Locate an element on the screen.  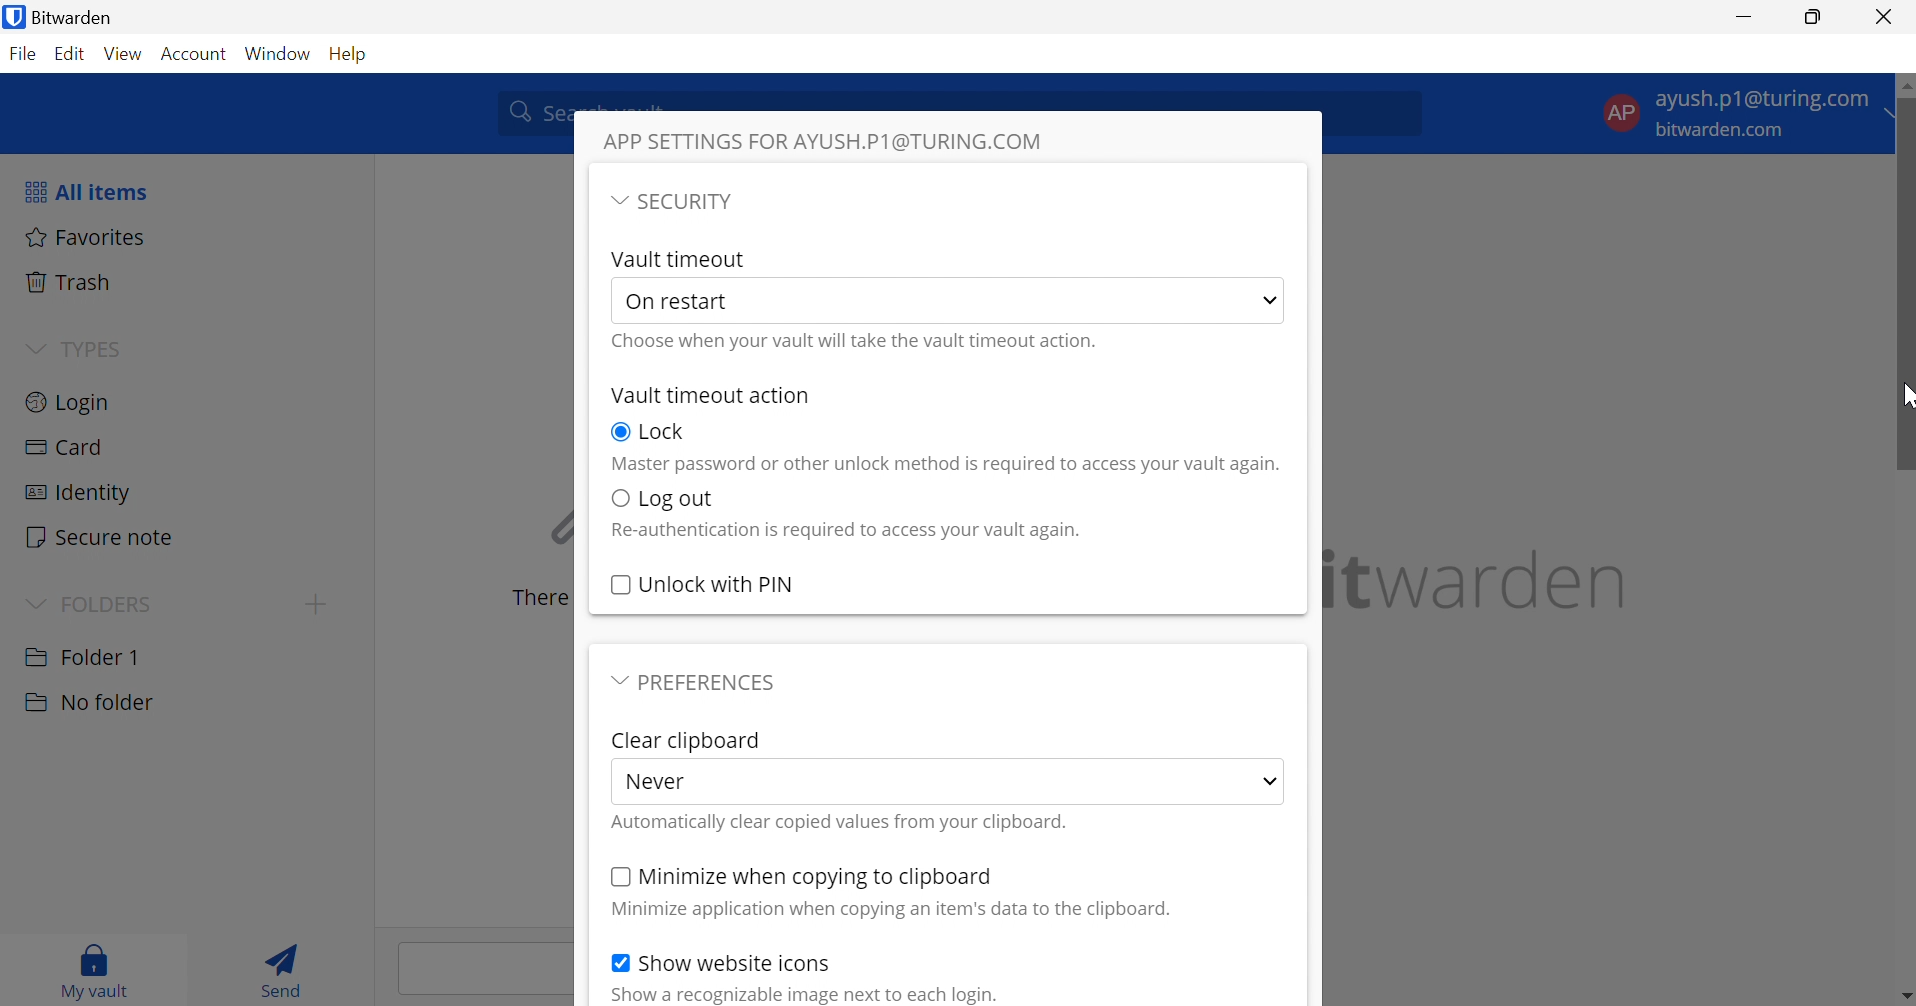
Show website icons is located at coordinates (736, 961).